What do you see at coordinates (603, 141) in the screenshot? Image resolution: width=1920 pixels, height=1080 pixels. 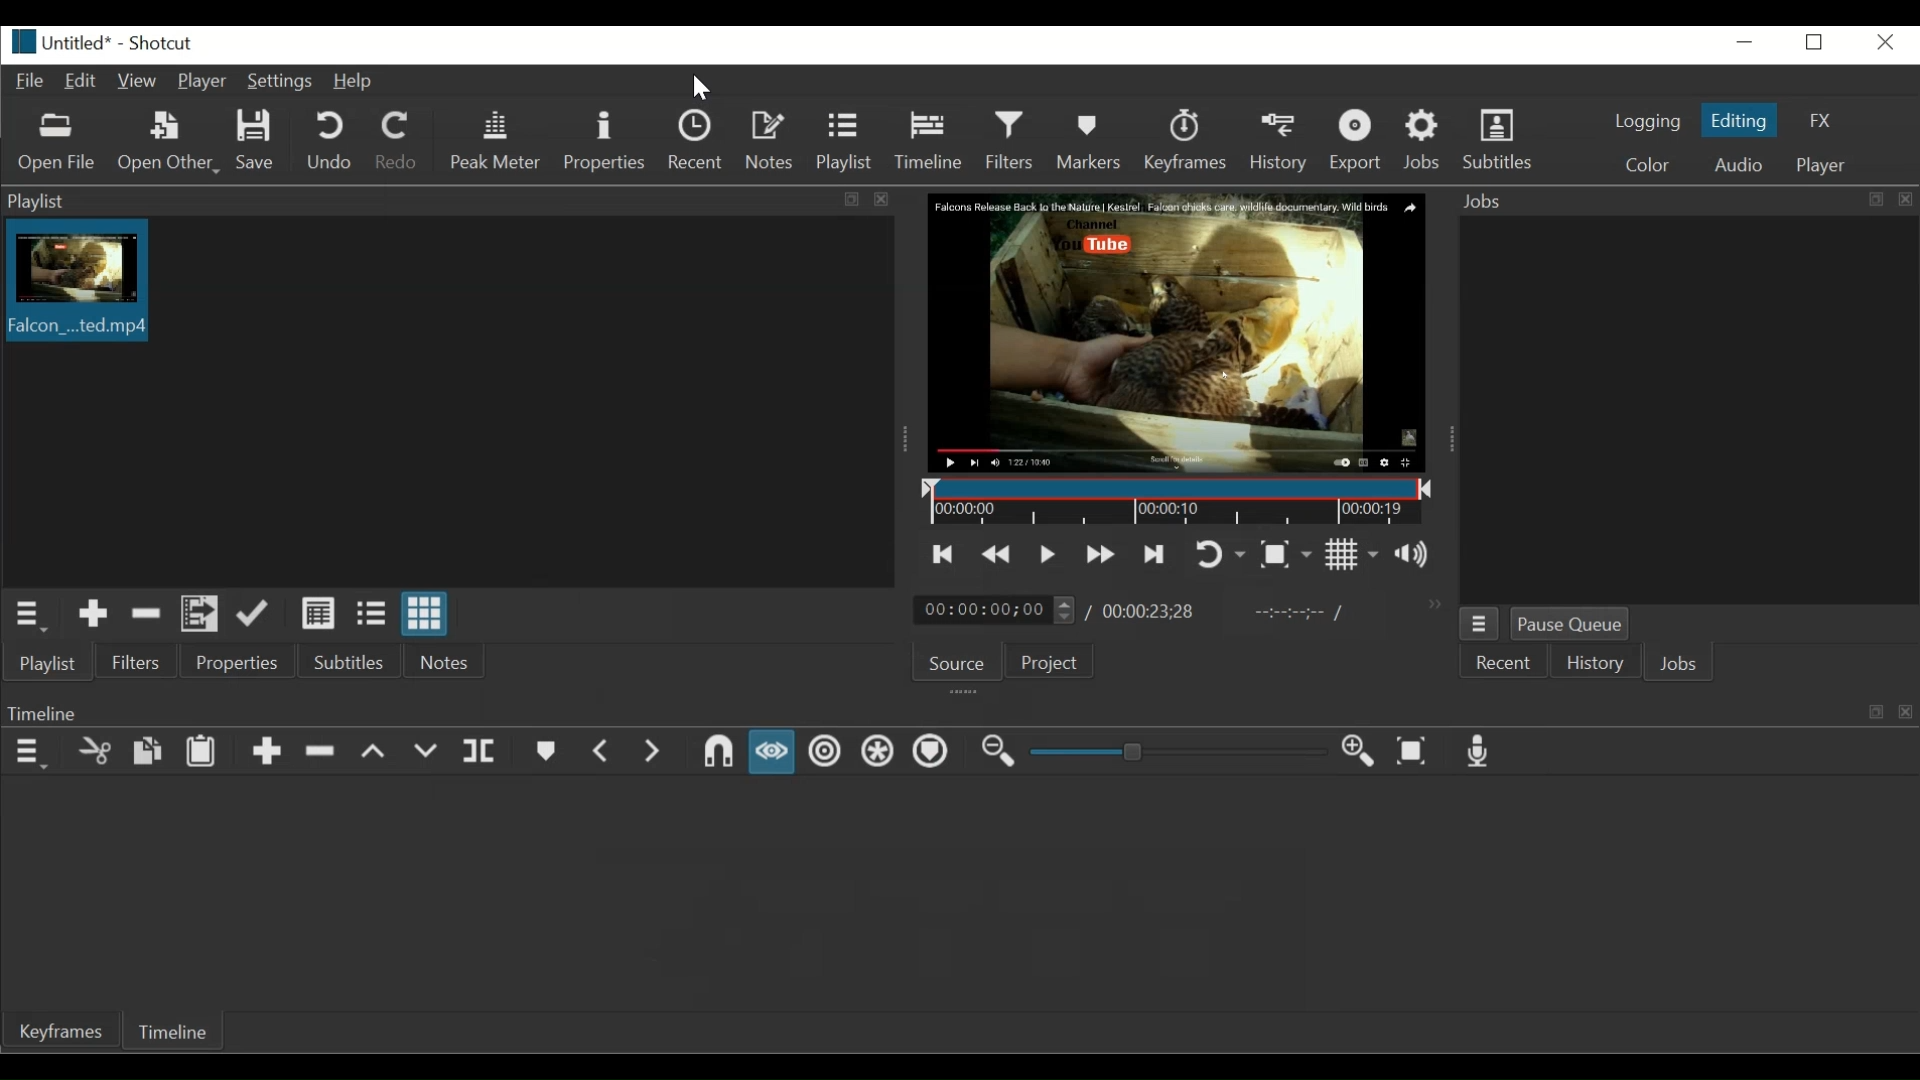 I see `Properties` at bounding box center [603, 141].